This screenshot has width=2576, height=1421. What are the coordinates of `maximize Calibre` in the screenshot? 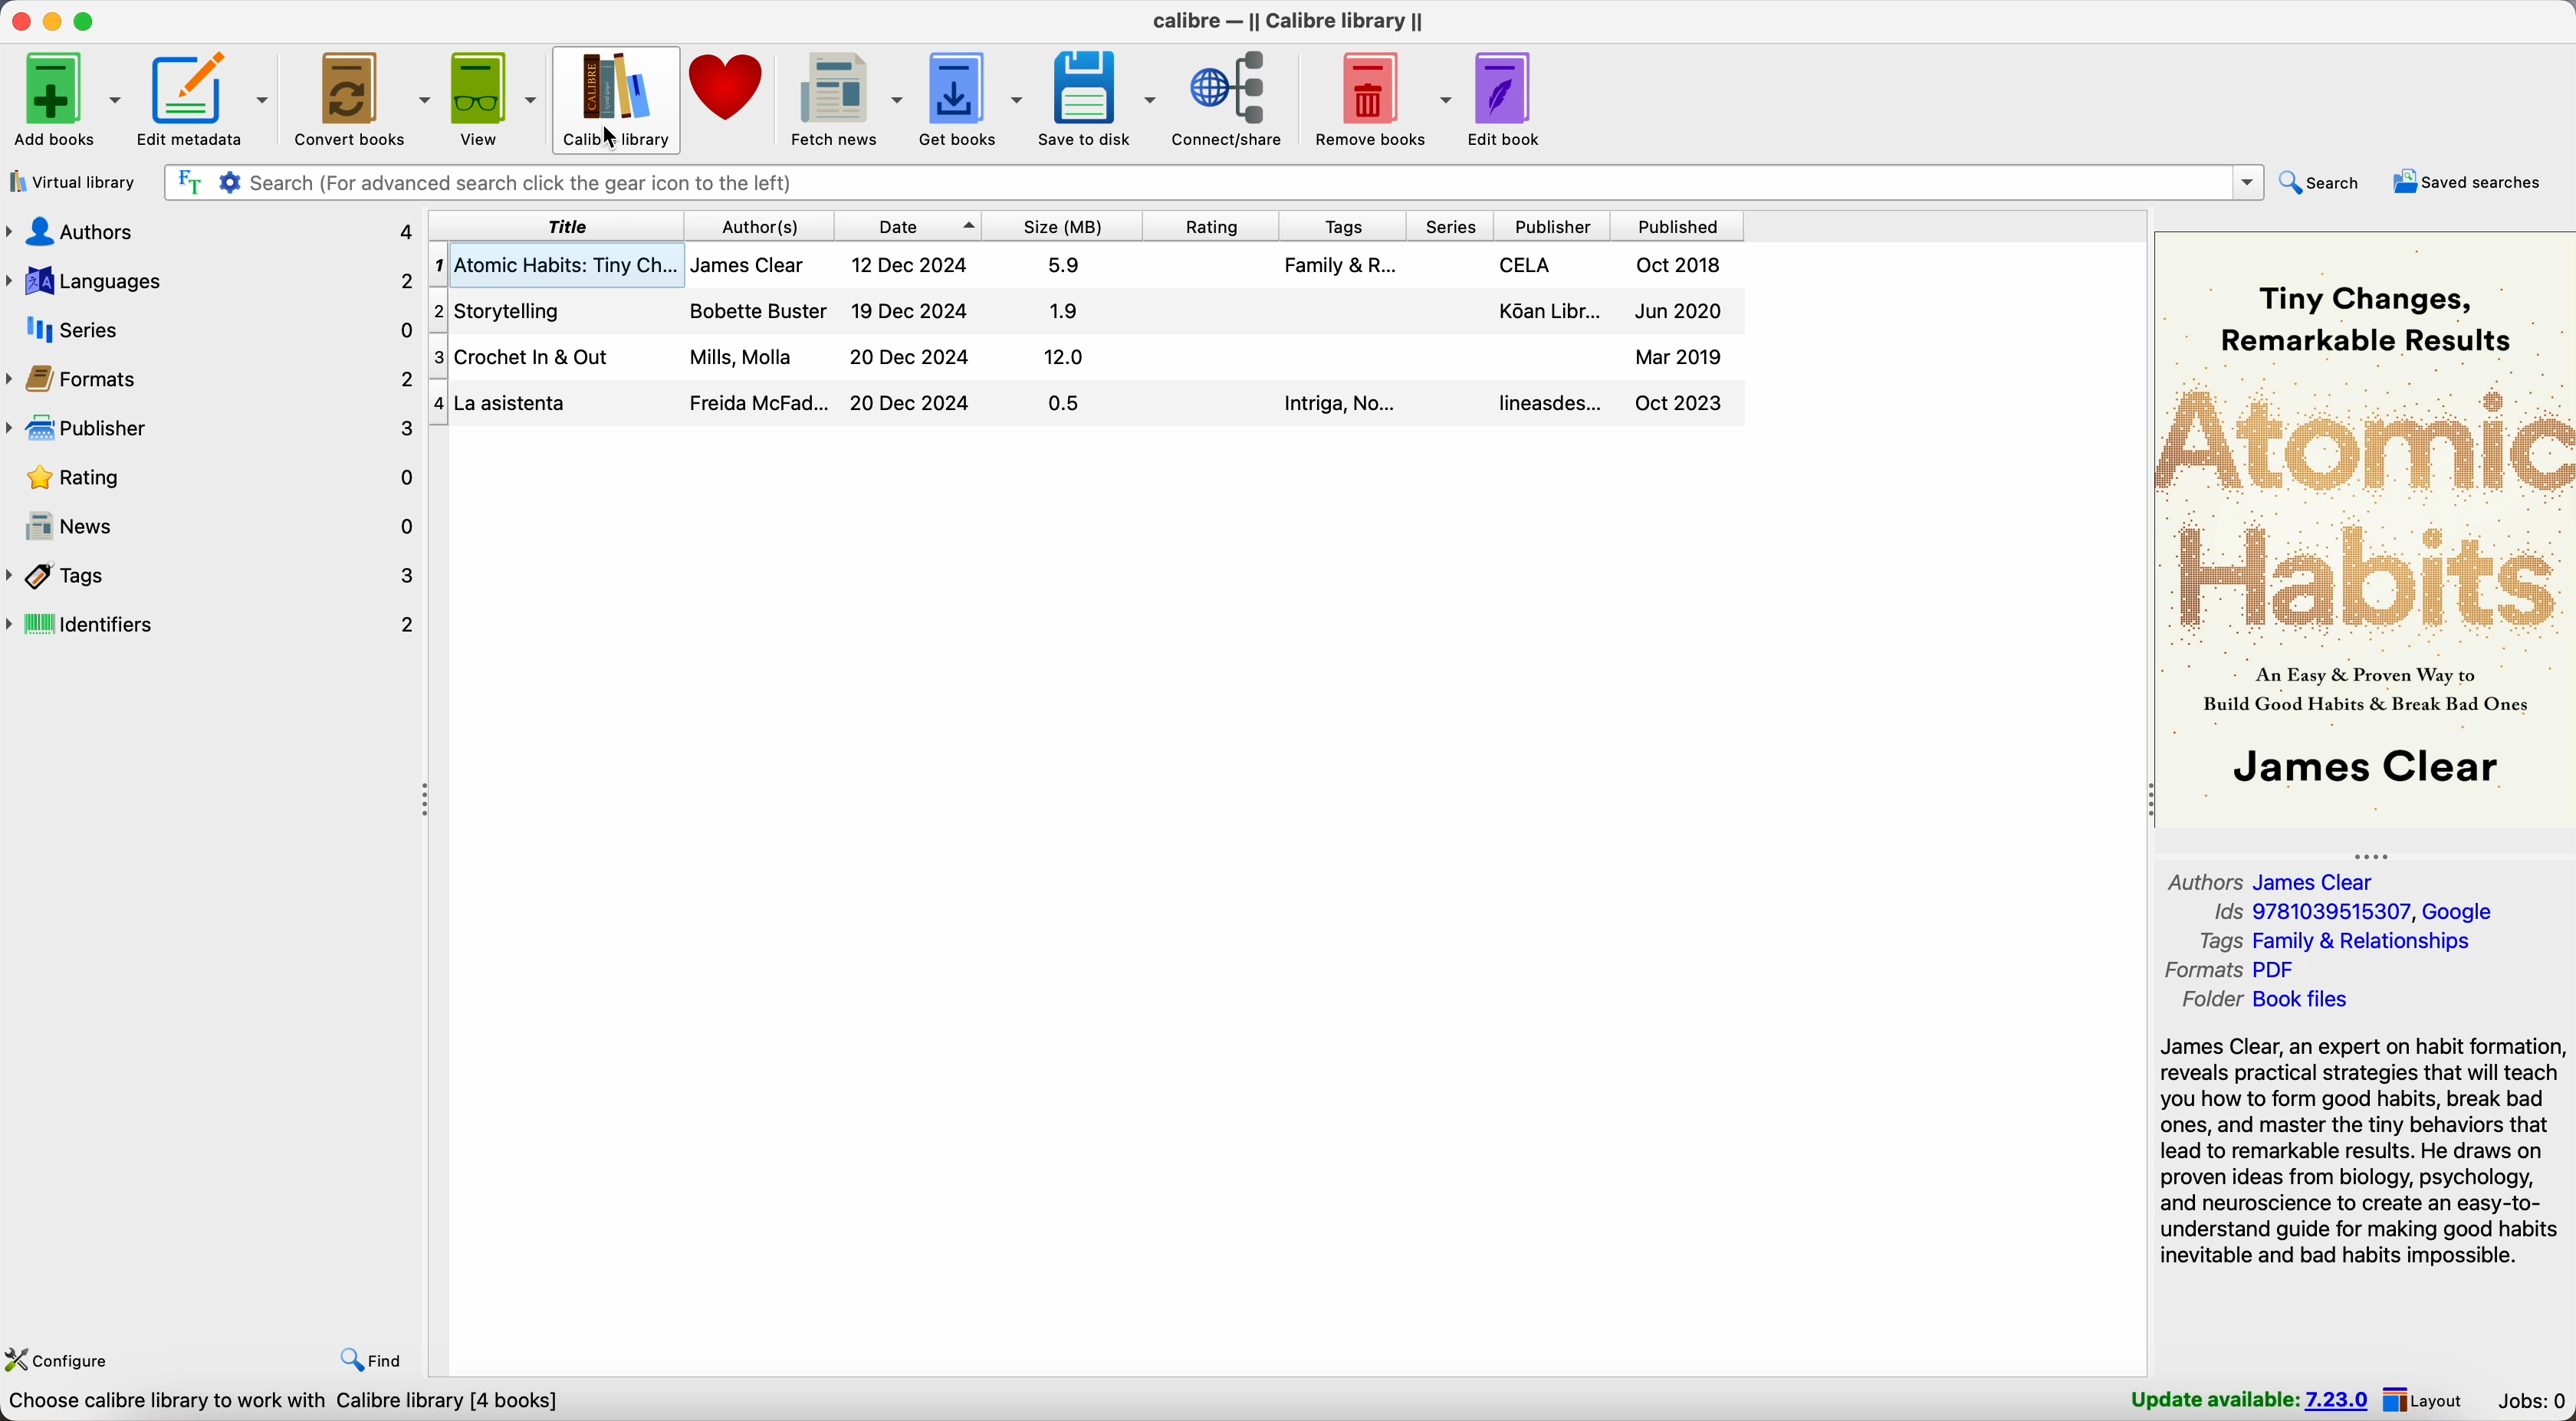 It's located at (87, 19).